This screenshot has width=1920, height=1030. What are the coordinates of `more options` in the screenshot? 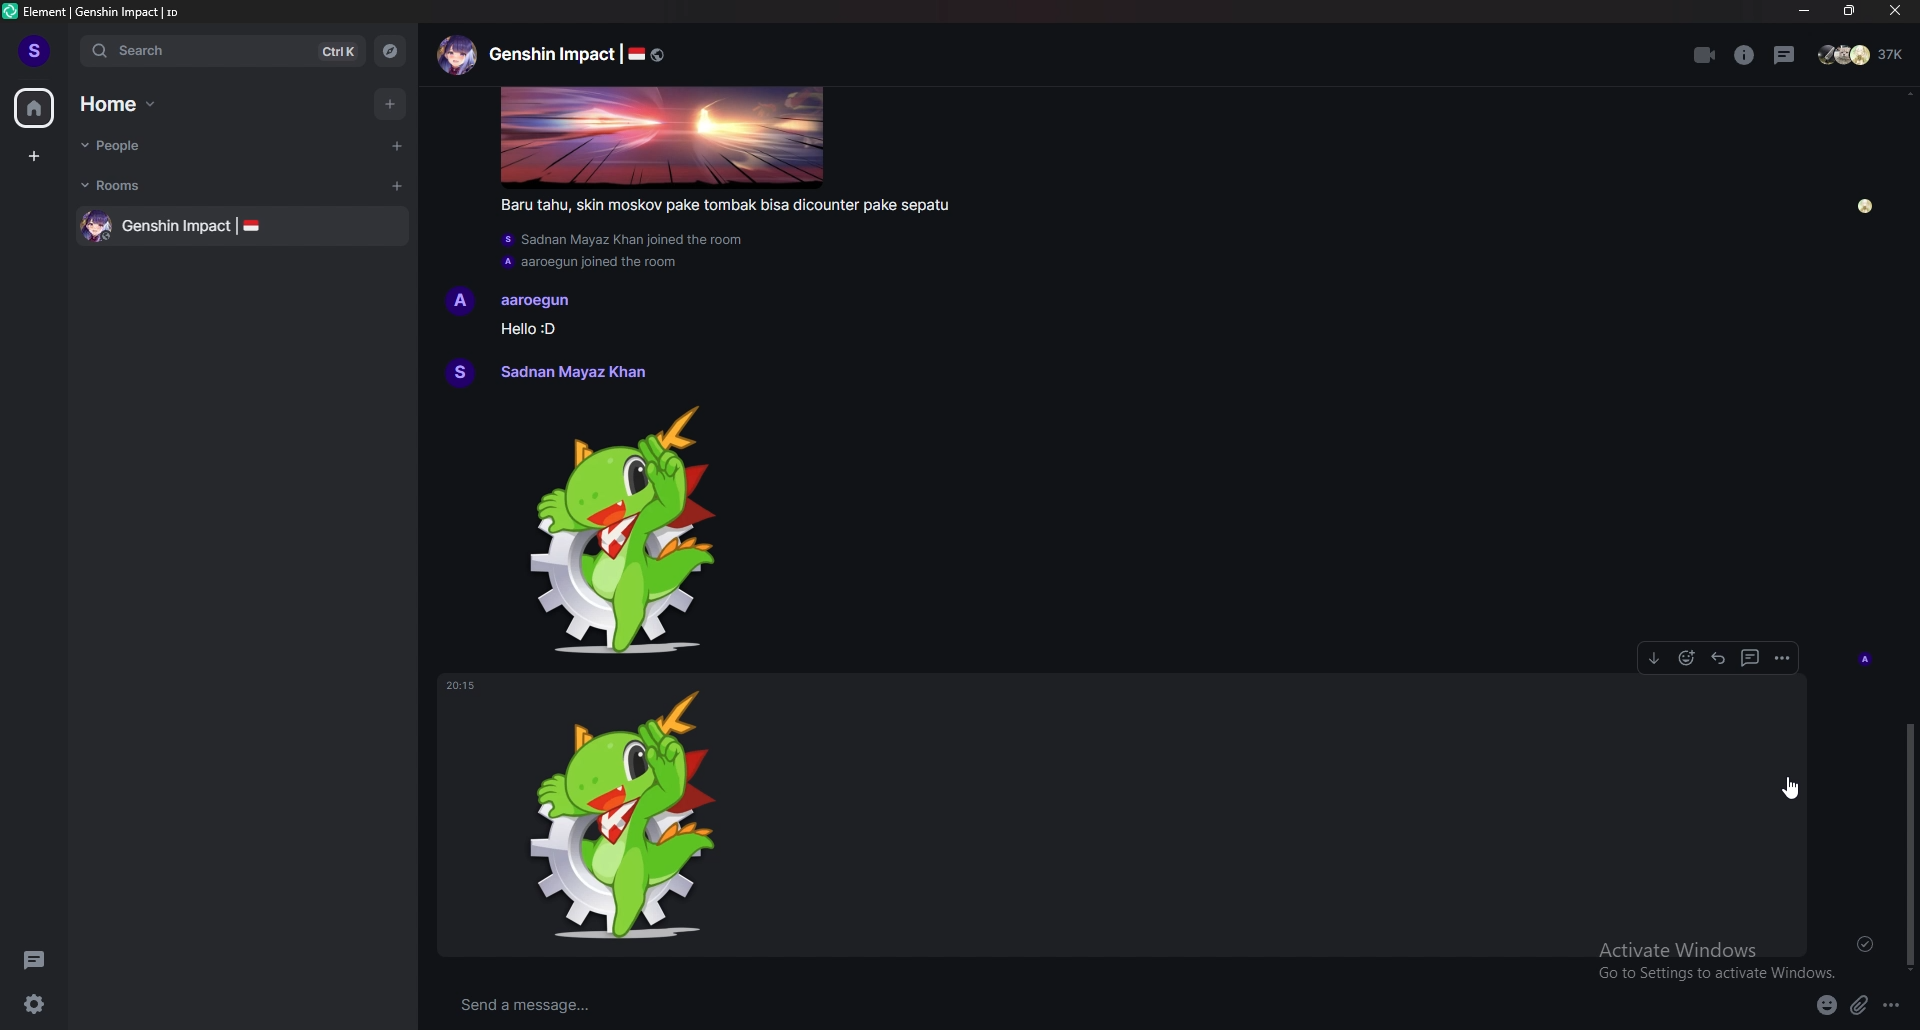 It's located at (1890, 1006).